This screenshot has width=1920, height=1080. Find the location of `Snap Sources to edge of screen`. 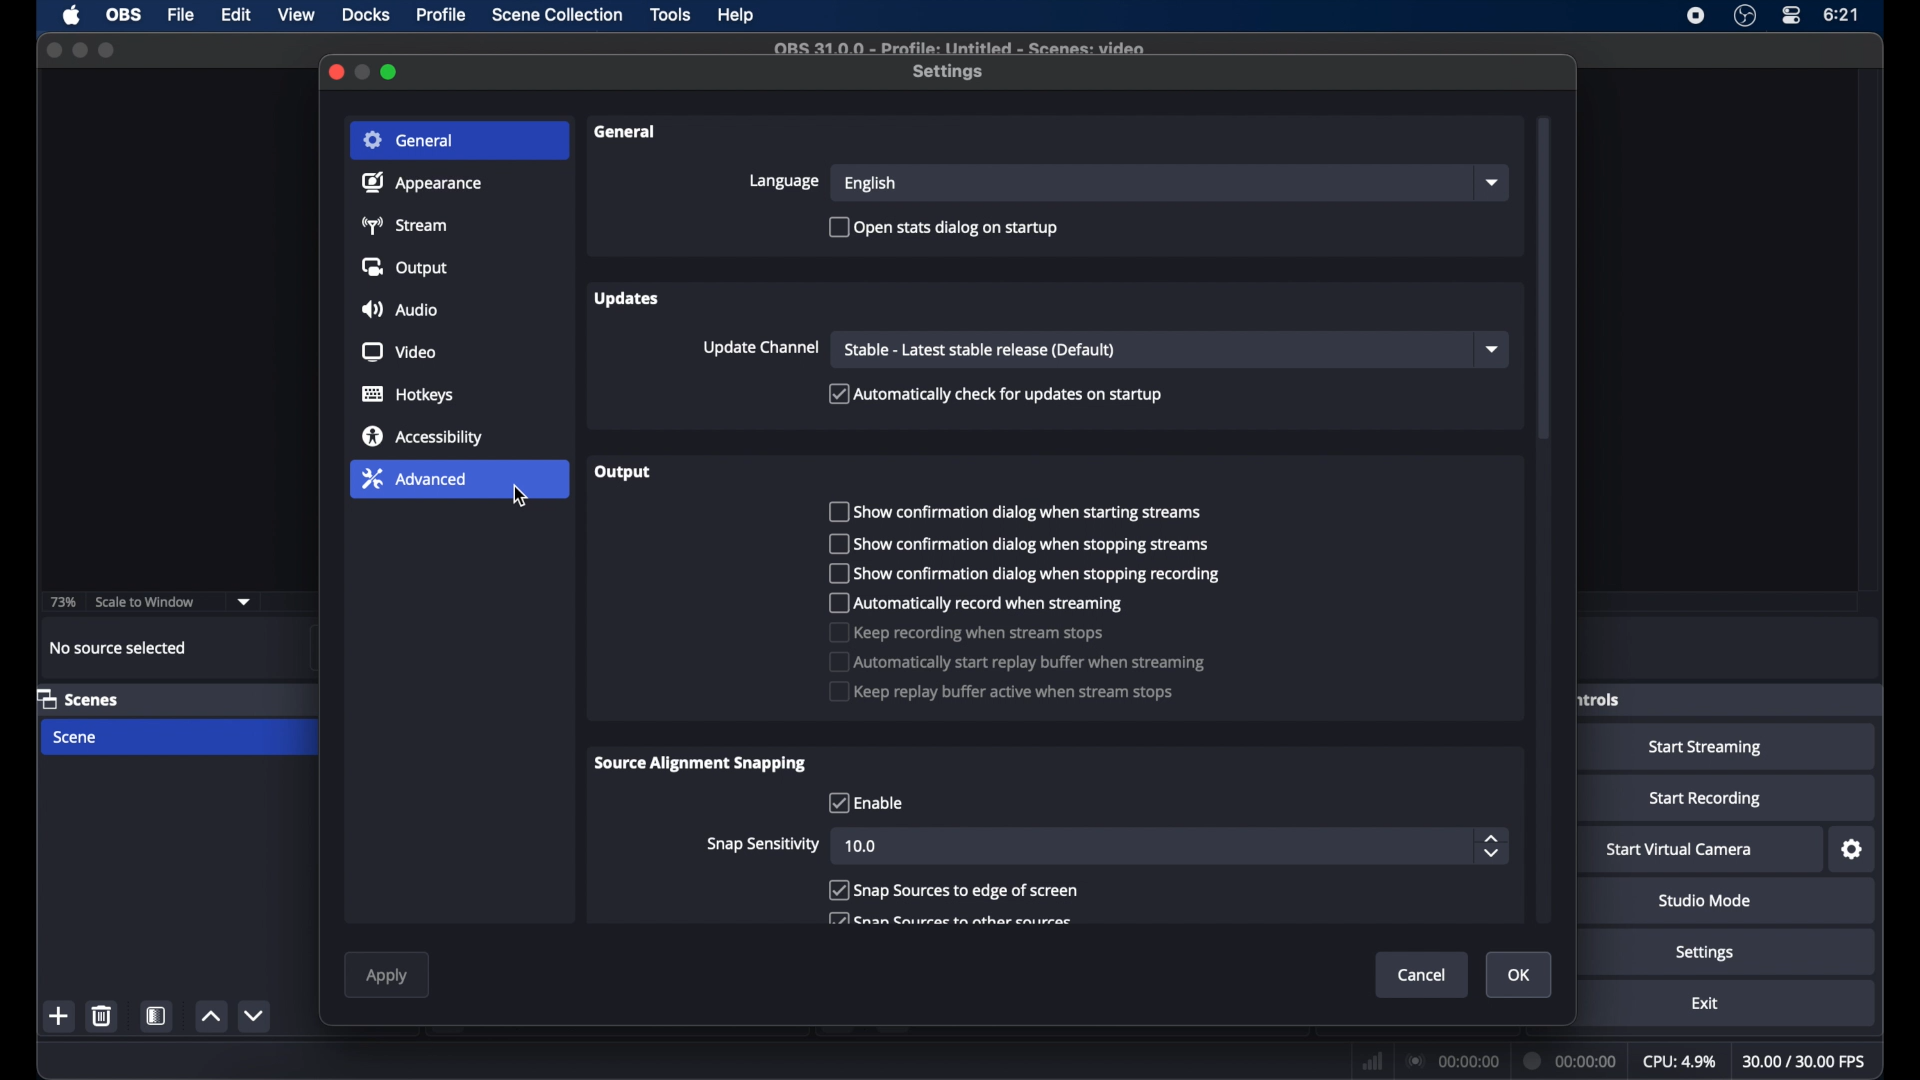

Snap Sources to edge of screen is located at coordinates (958, 888).